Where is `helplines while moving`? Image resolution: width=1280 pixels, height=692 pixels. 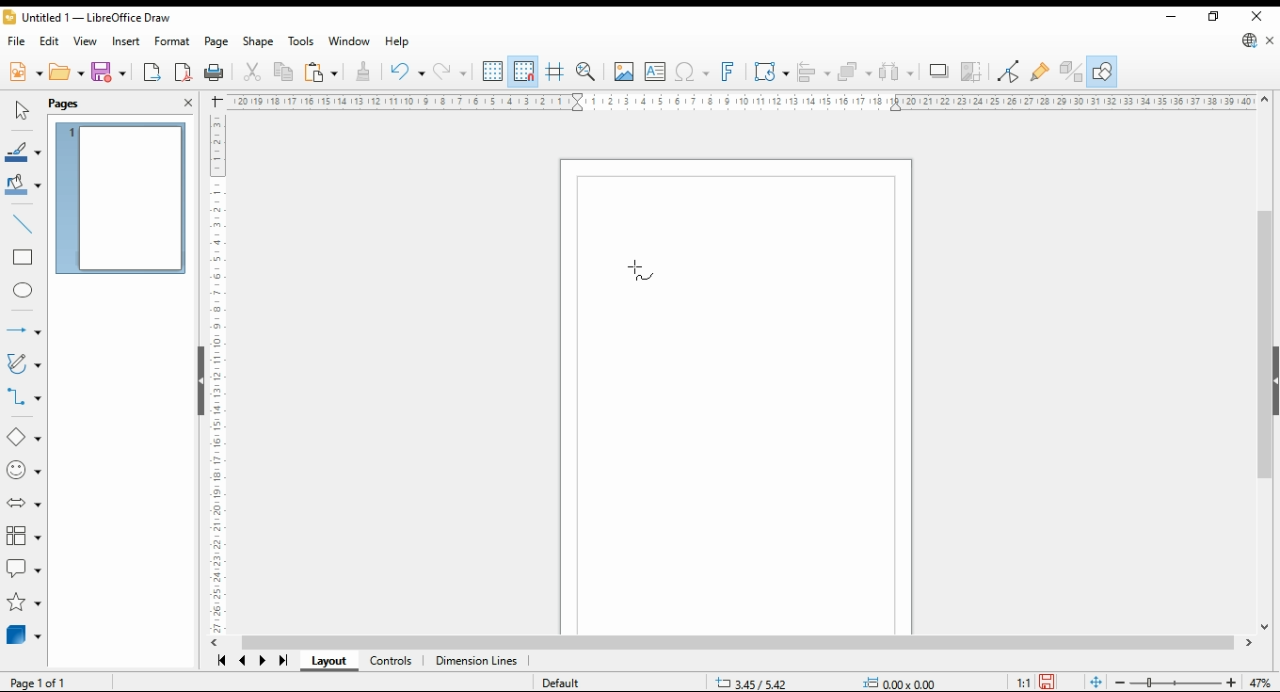 helplines while moving is located at coordinates (554, 72).